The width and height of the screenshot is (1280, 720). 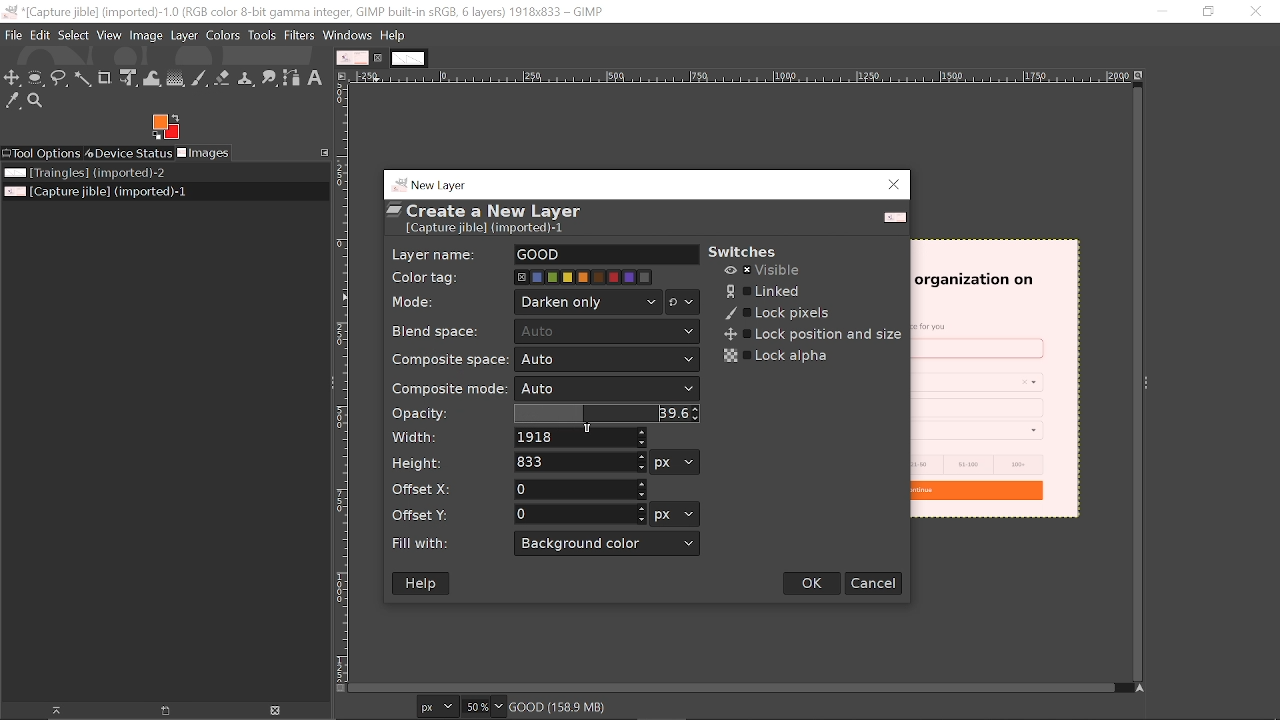 What do you see at coordinates (342, 383) in the screenshot?
I see `Vertical label` at bounding box center [342, 383].